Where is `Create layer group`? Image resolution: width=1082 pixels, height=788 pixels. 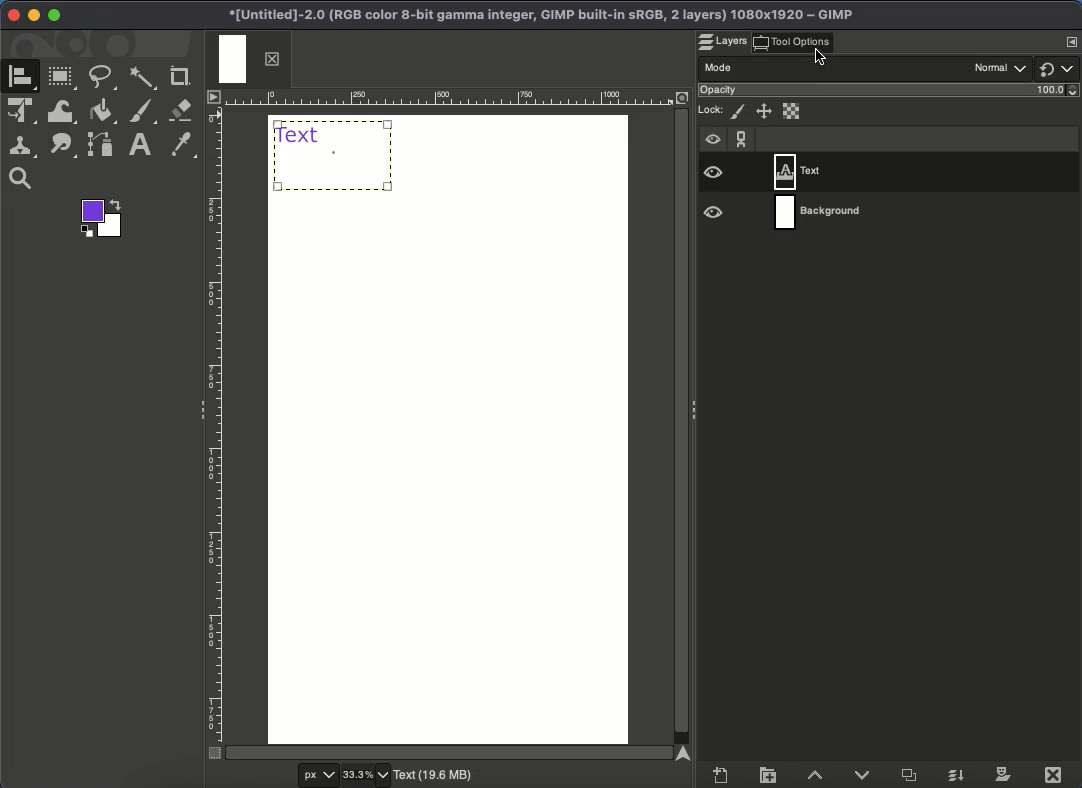 Create layer group is located at coordinates (768, 774).